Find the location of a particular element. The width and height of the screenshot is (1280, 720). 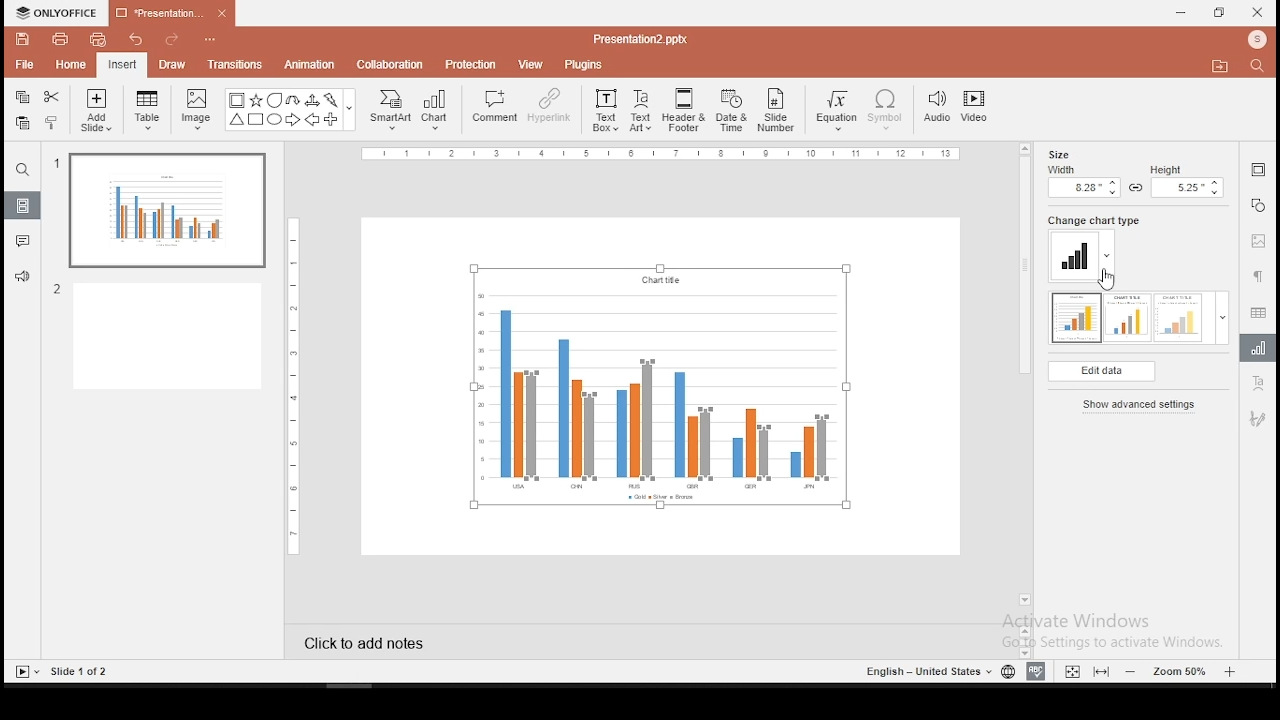

plugins is located at coordinates (582, 64).